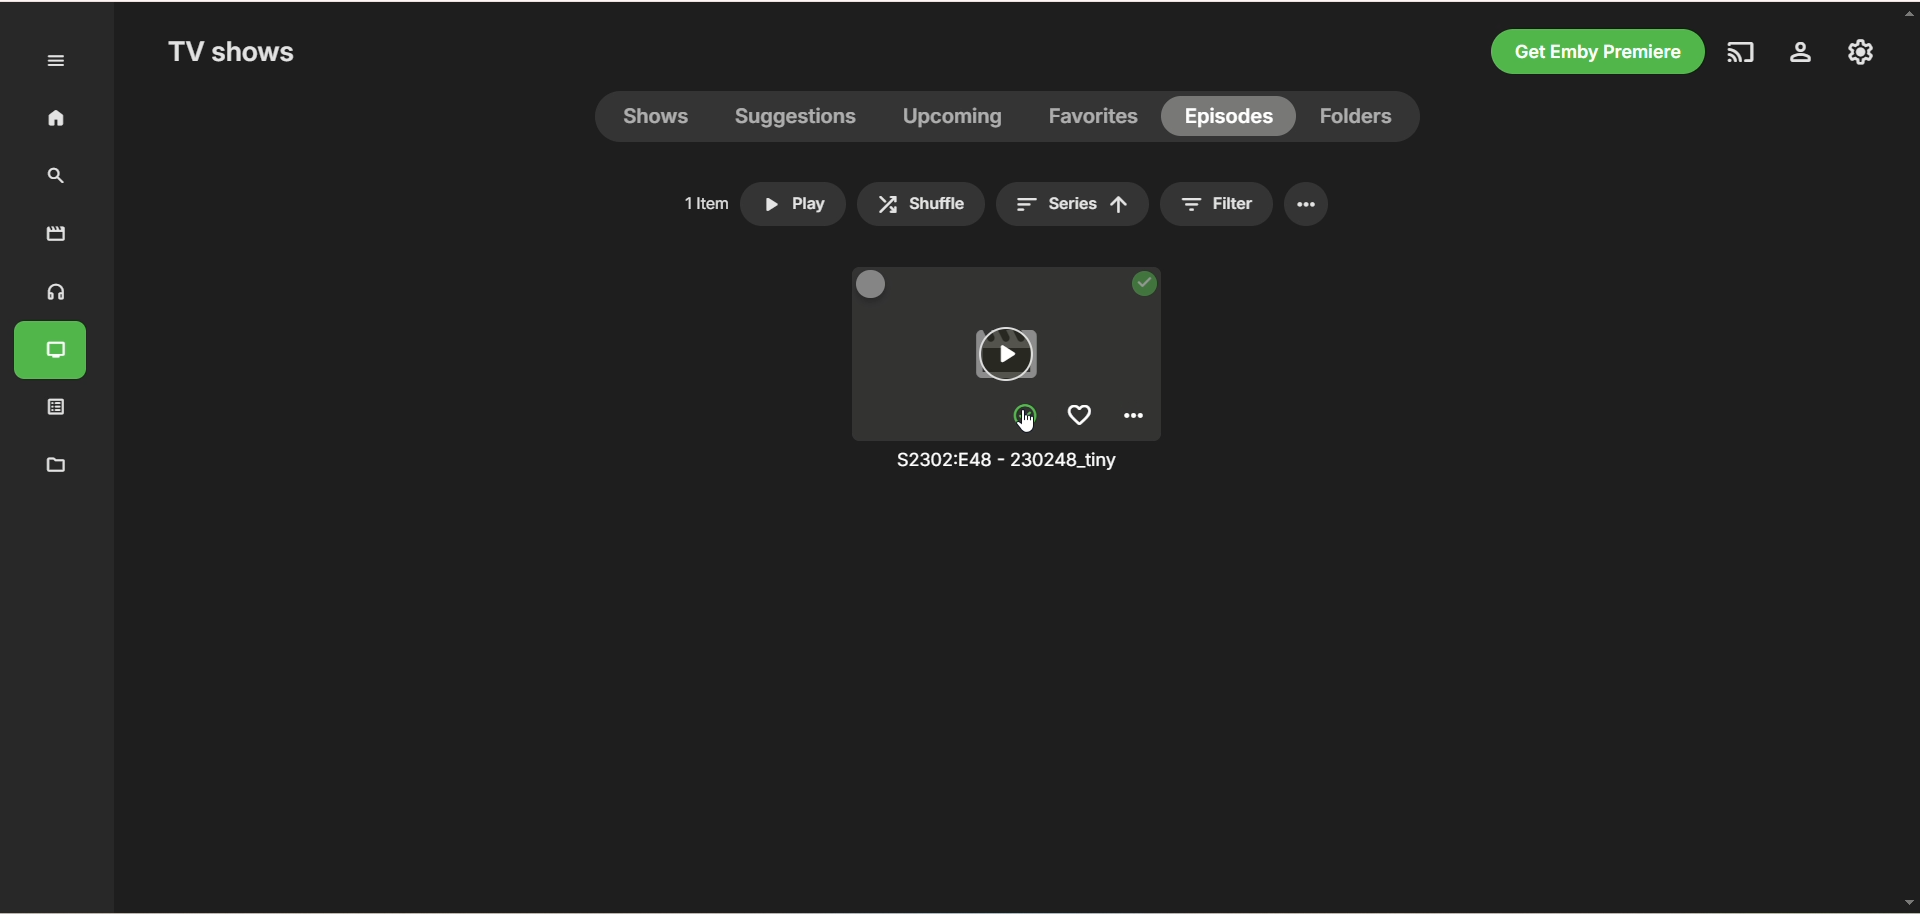 The image size is (1920, 914). I want to click on expand, so click(55, 60).